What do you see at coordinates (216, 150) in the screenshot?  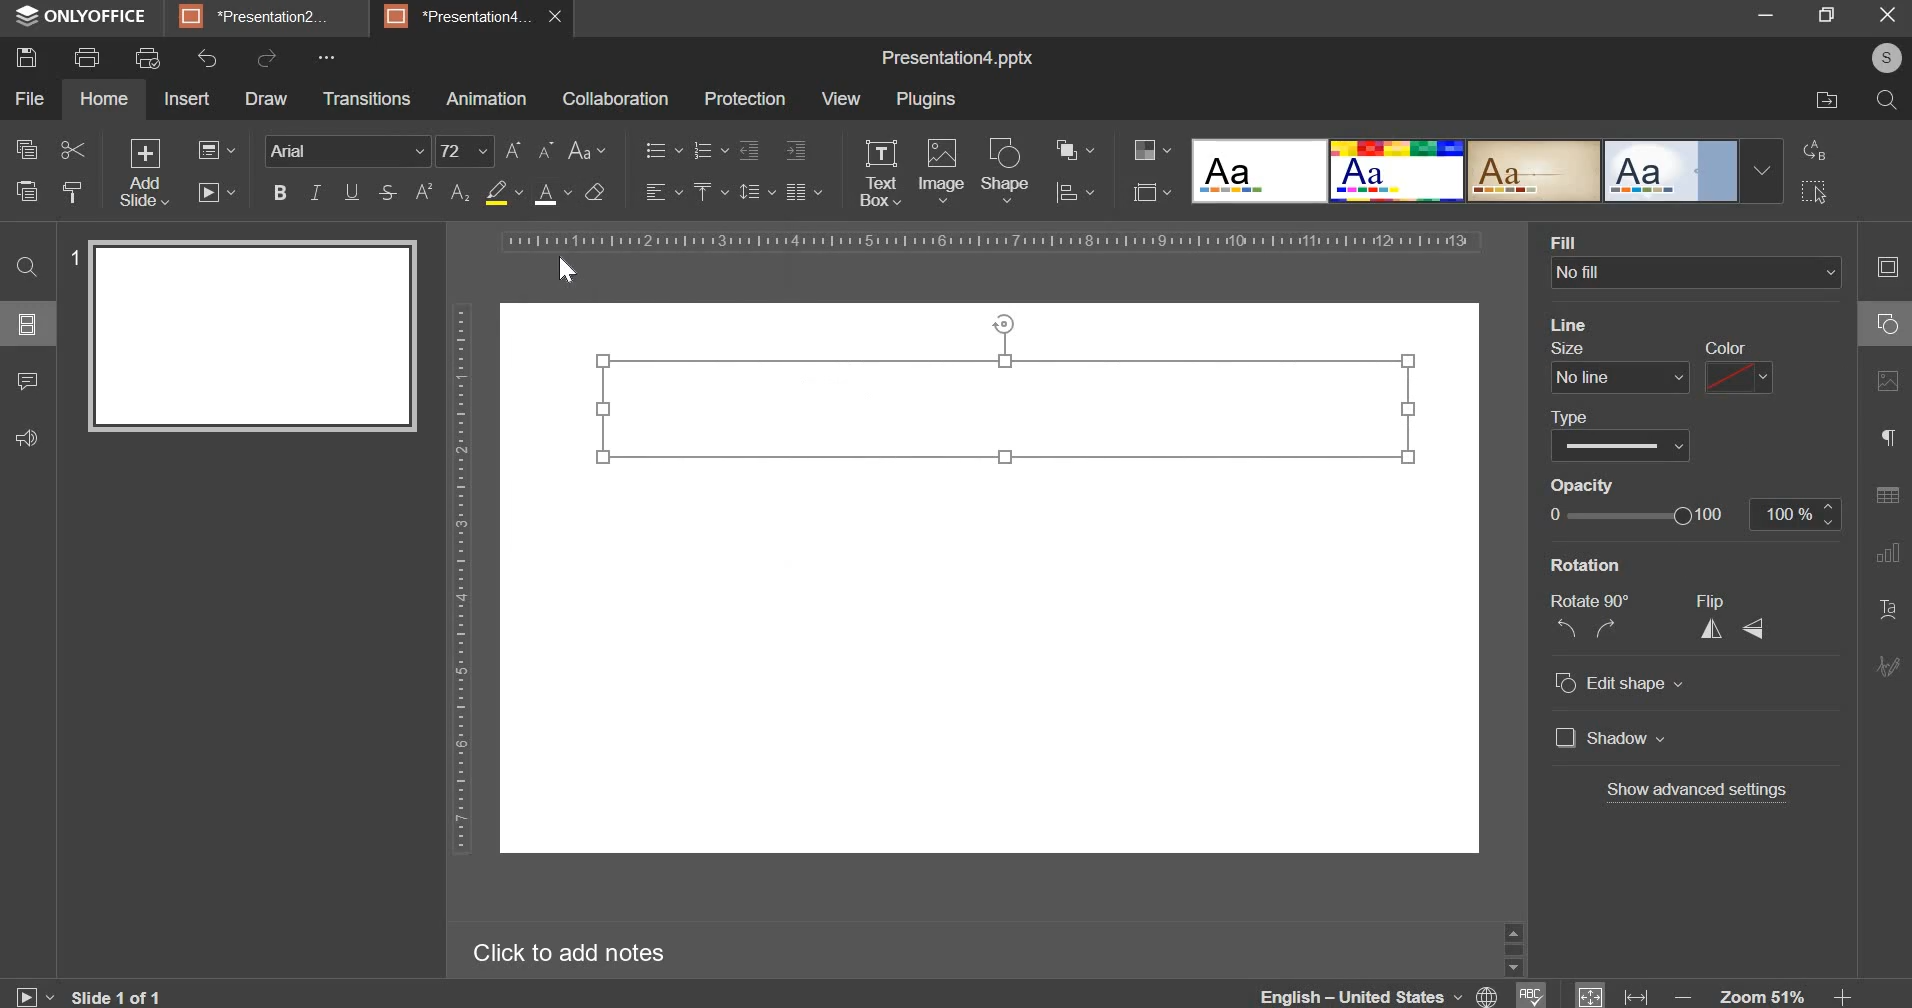 I see `change slide layout` at bounding box center [216, 150].